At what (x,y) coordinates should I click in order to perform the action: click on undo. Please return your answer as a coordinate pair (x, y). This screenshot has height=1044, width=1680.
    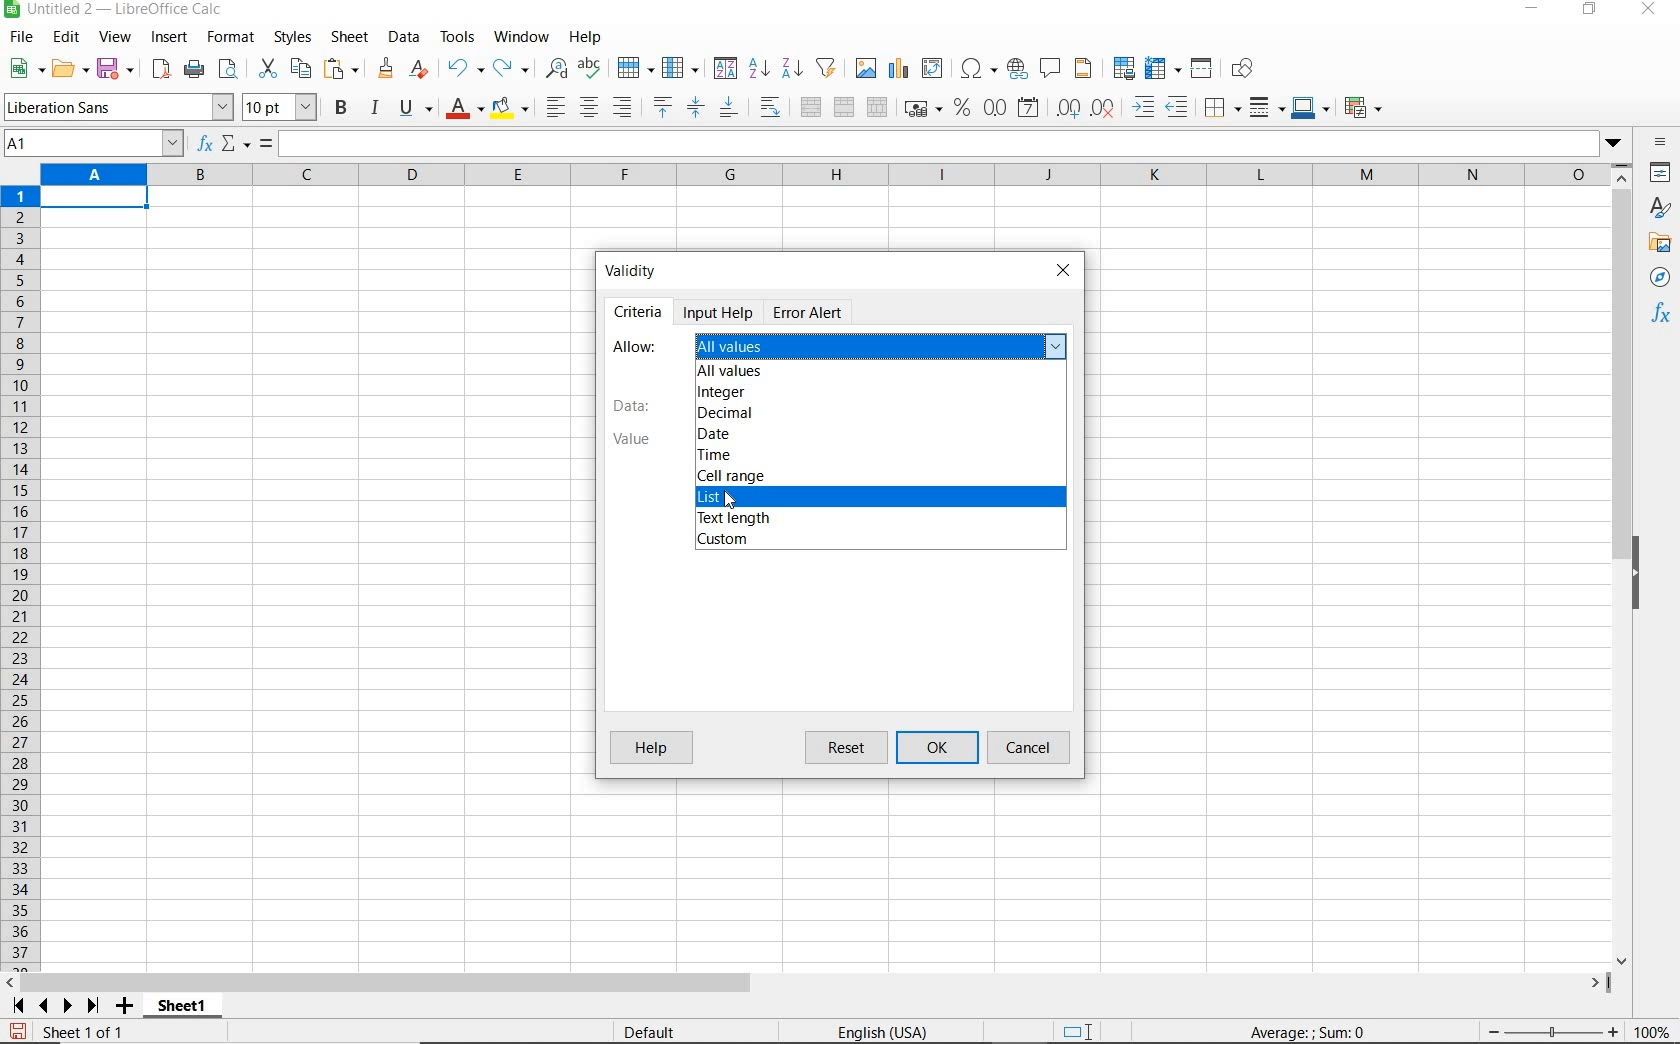
    Looking at the image, I should click on (464, 69).